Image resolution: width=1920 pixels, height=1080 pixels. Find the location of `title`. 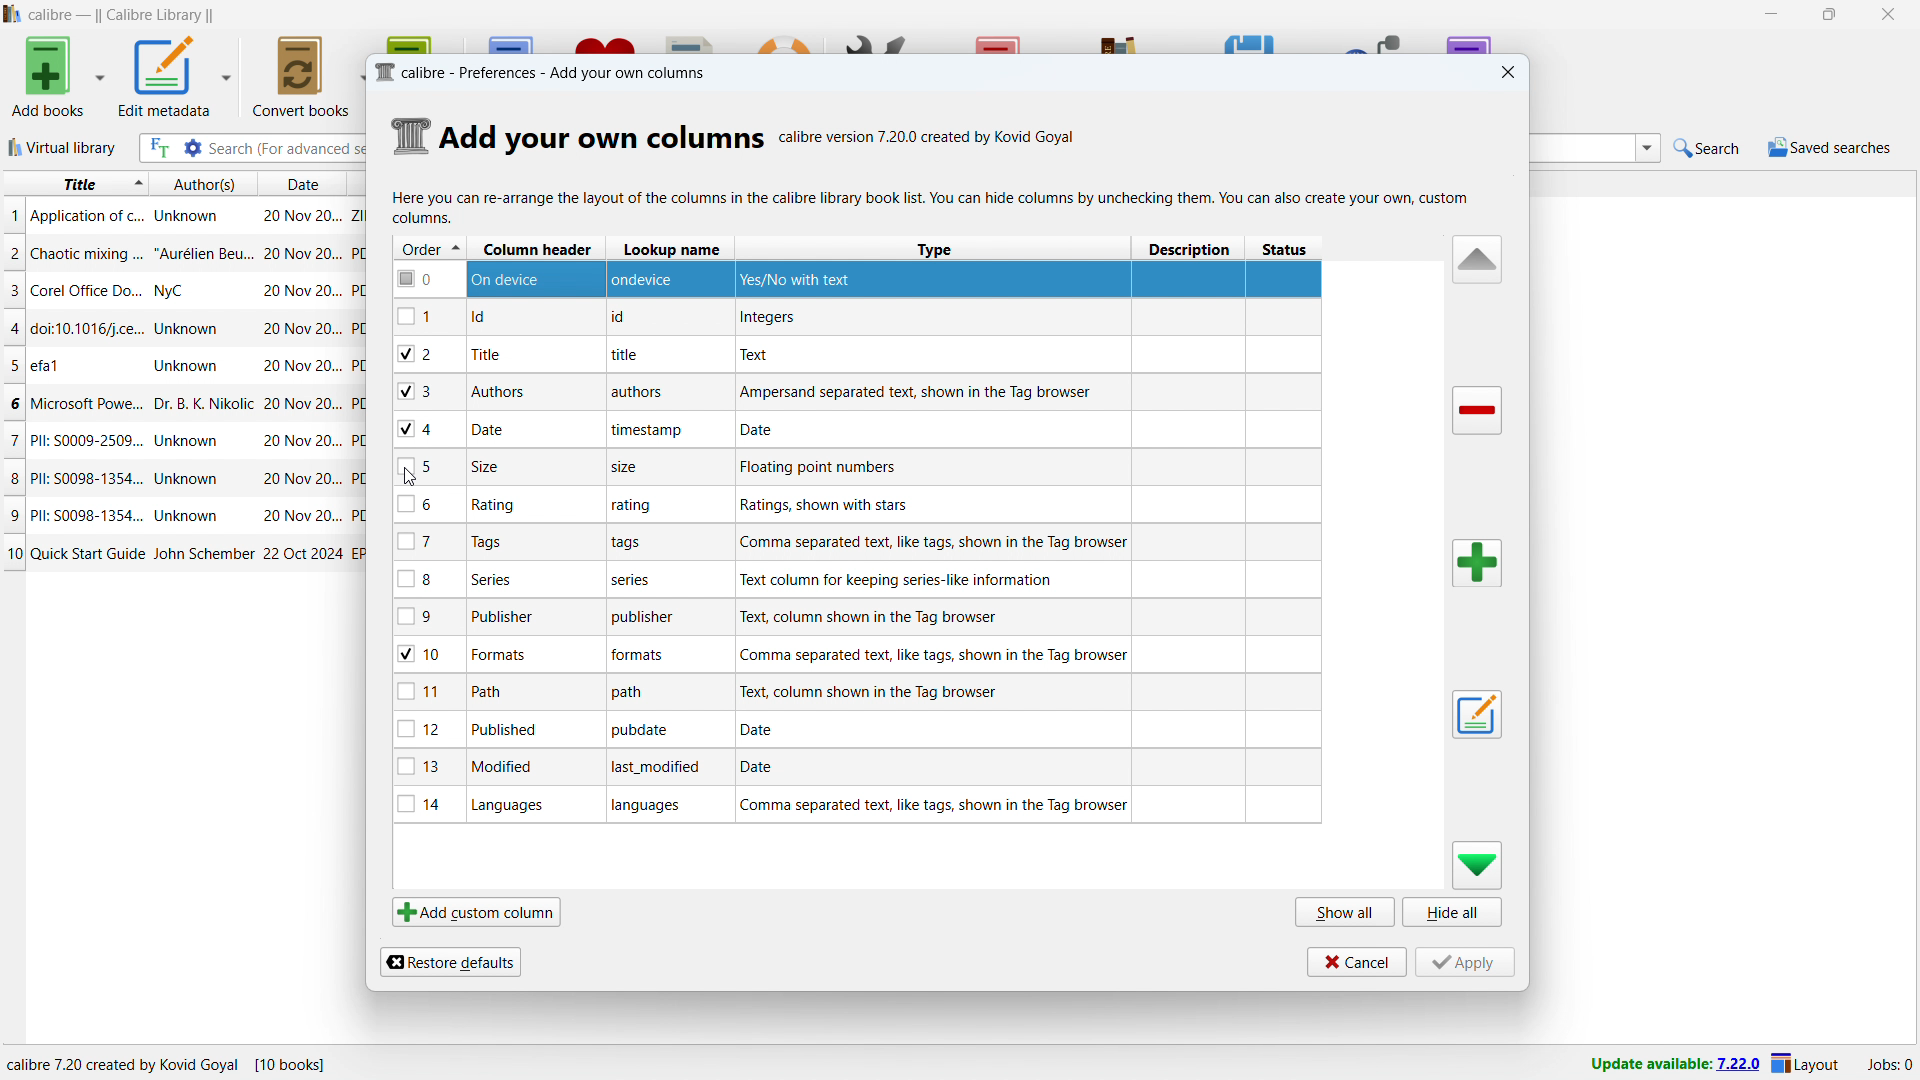

title is located at coordinates (628, 356).